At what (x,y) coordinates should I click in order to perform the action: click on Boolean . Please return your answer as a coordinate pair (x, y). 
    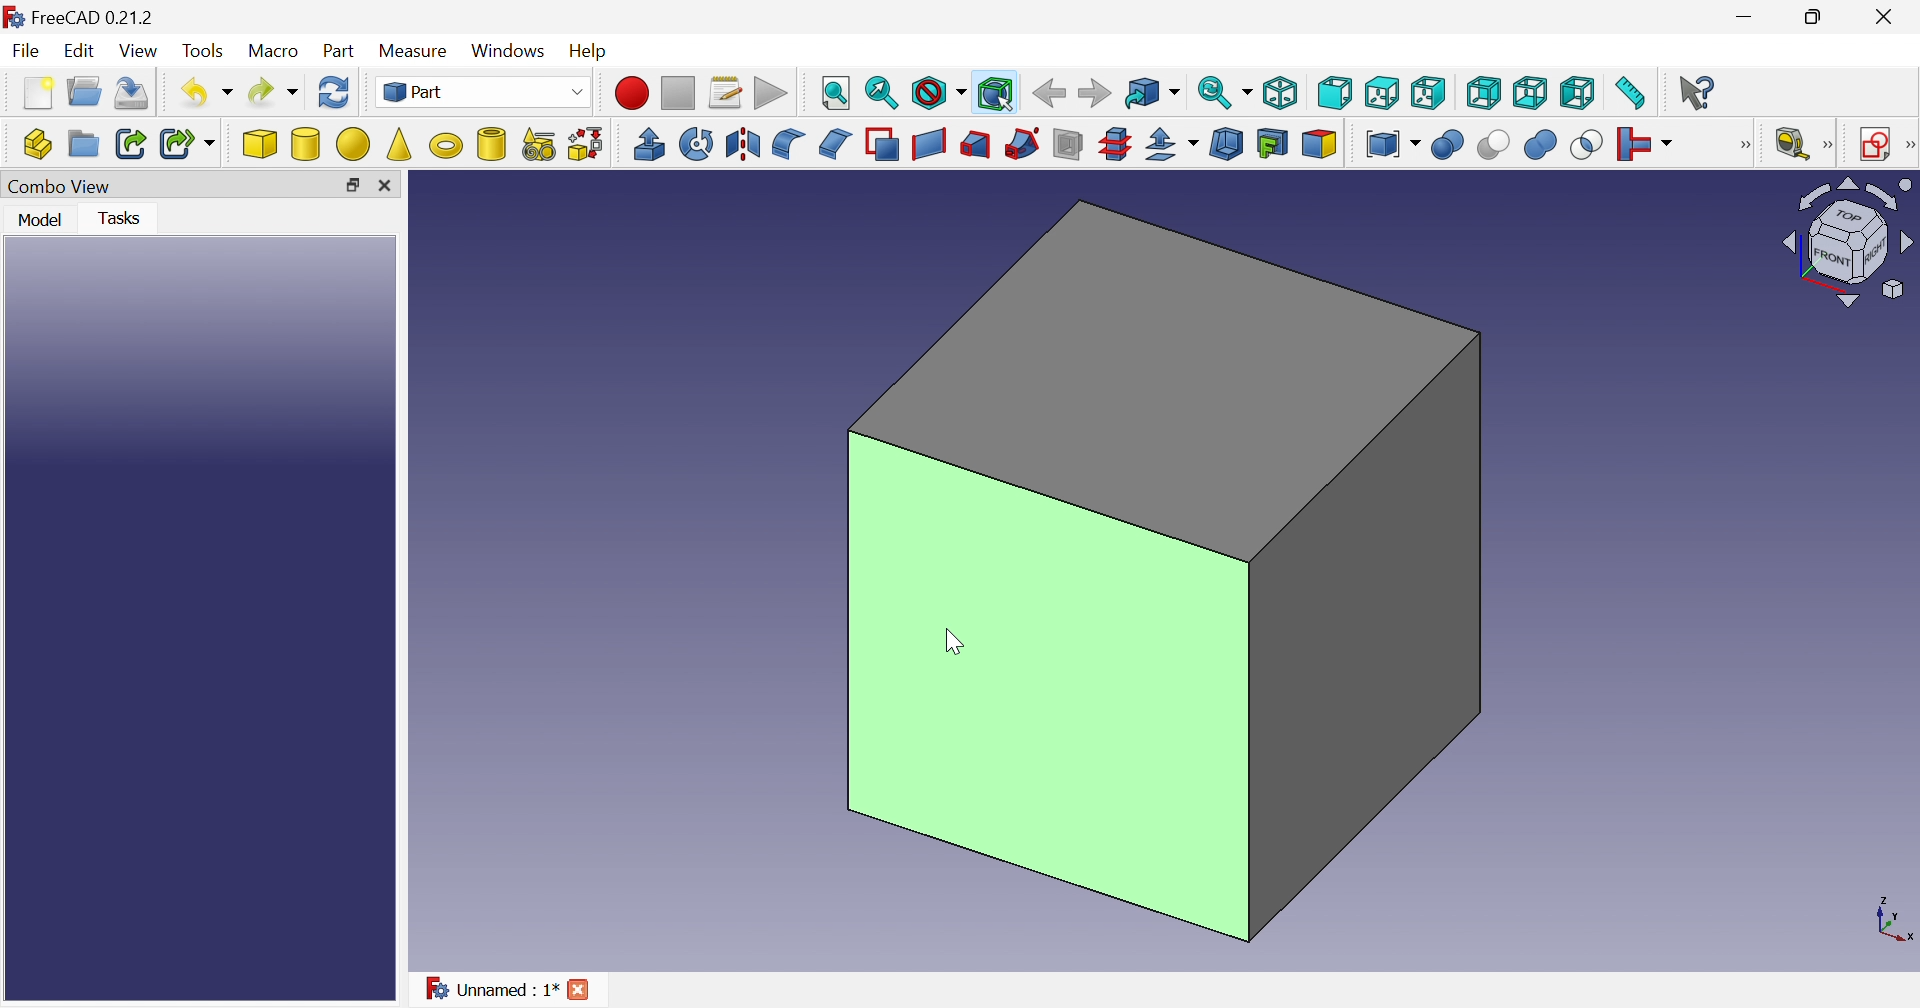
    Looking at the image, I should click on (1447, 145).